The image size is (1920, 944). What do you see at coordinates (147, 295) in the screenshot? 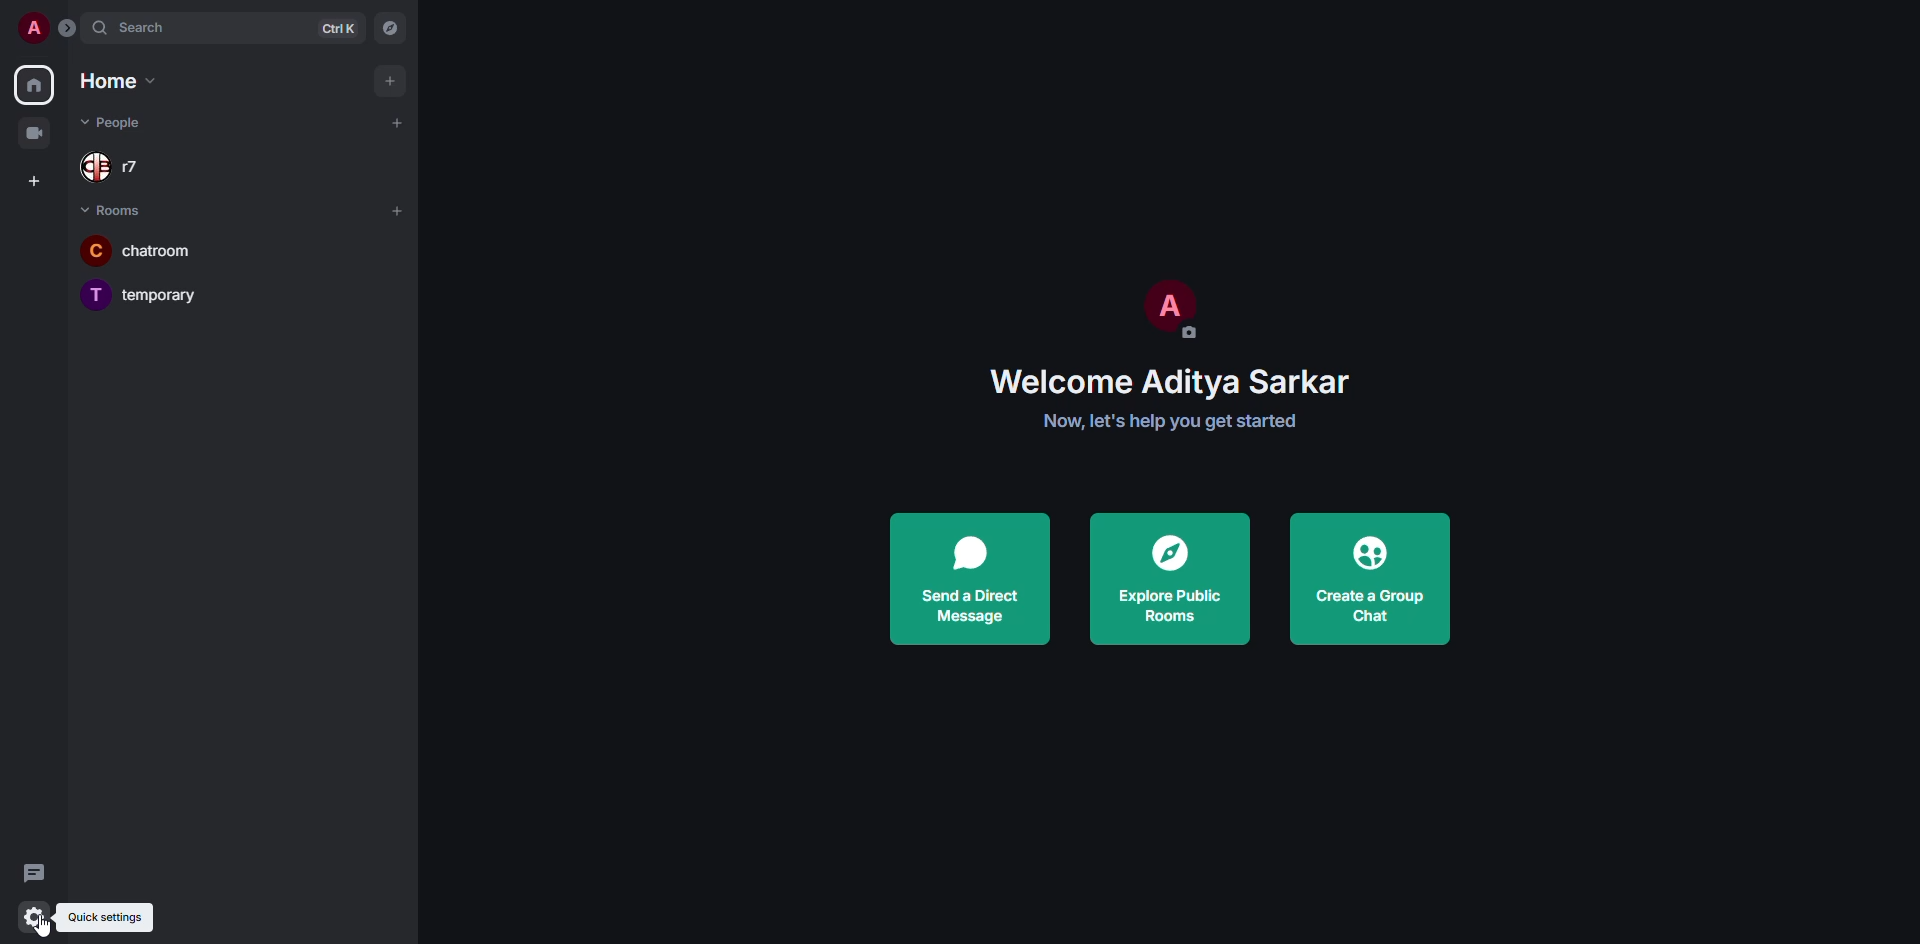
I see `room` at bounding box center [147, 295].